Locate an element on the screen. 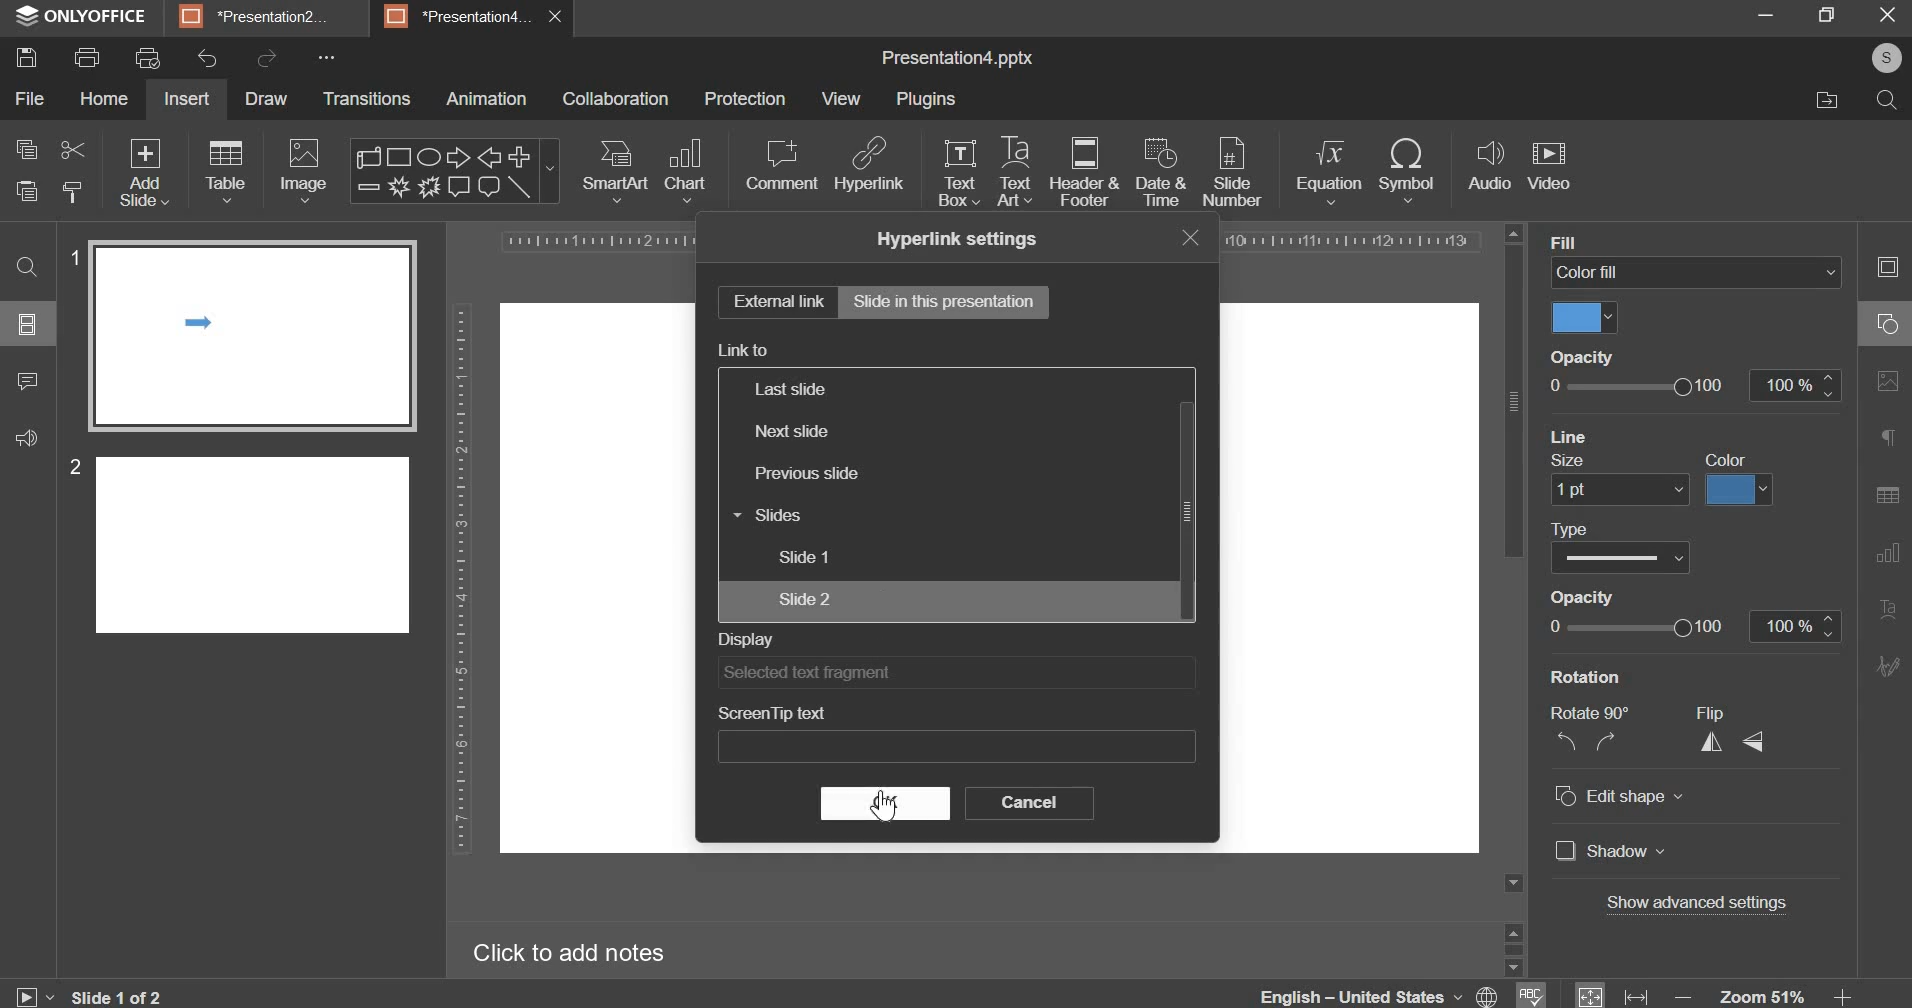 This screenshot has width=1912, height=1008. slide in this presentation is located at coordinates (944, 300).